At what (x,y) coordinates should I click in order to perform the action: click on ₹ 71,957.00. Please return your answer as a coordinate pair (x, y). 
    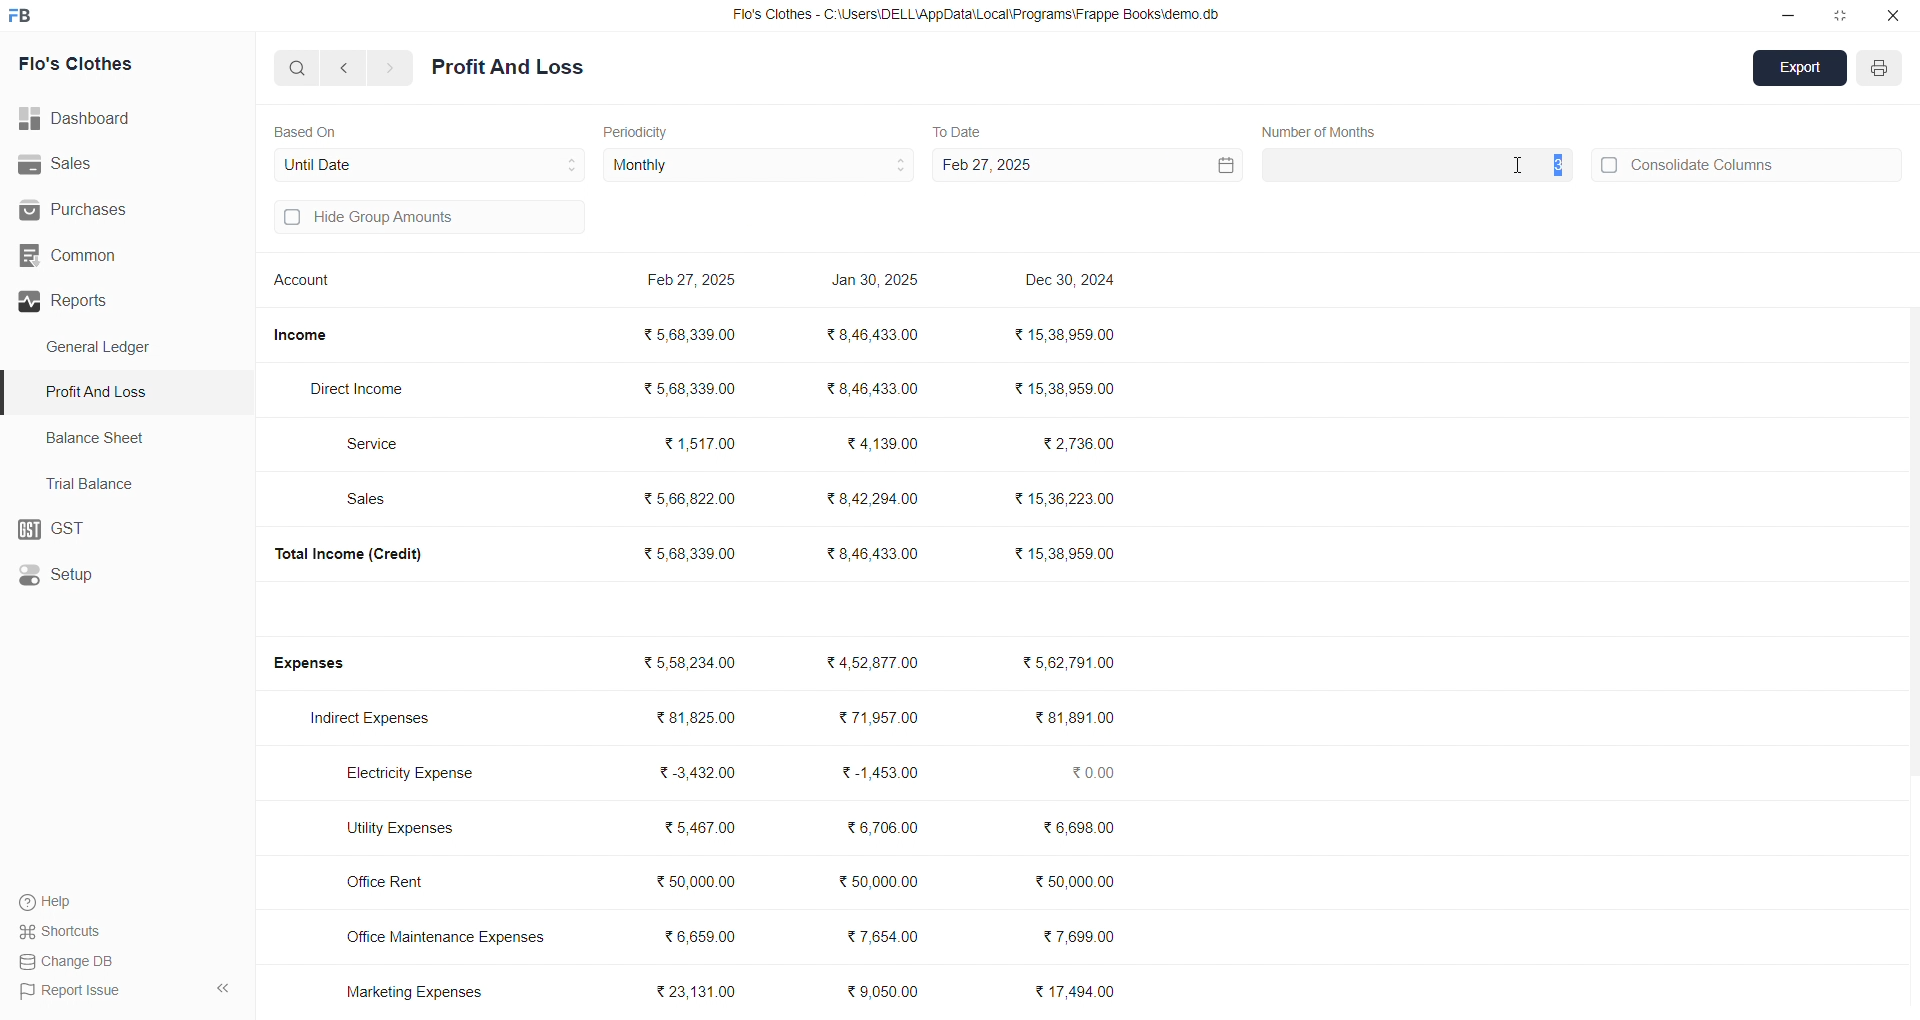
    Looking at the image, I should click on (878, 718).